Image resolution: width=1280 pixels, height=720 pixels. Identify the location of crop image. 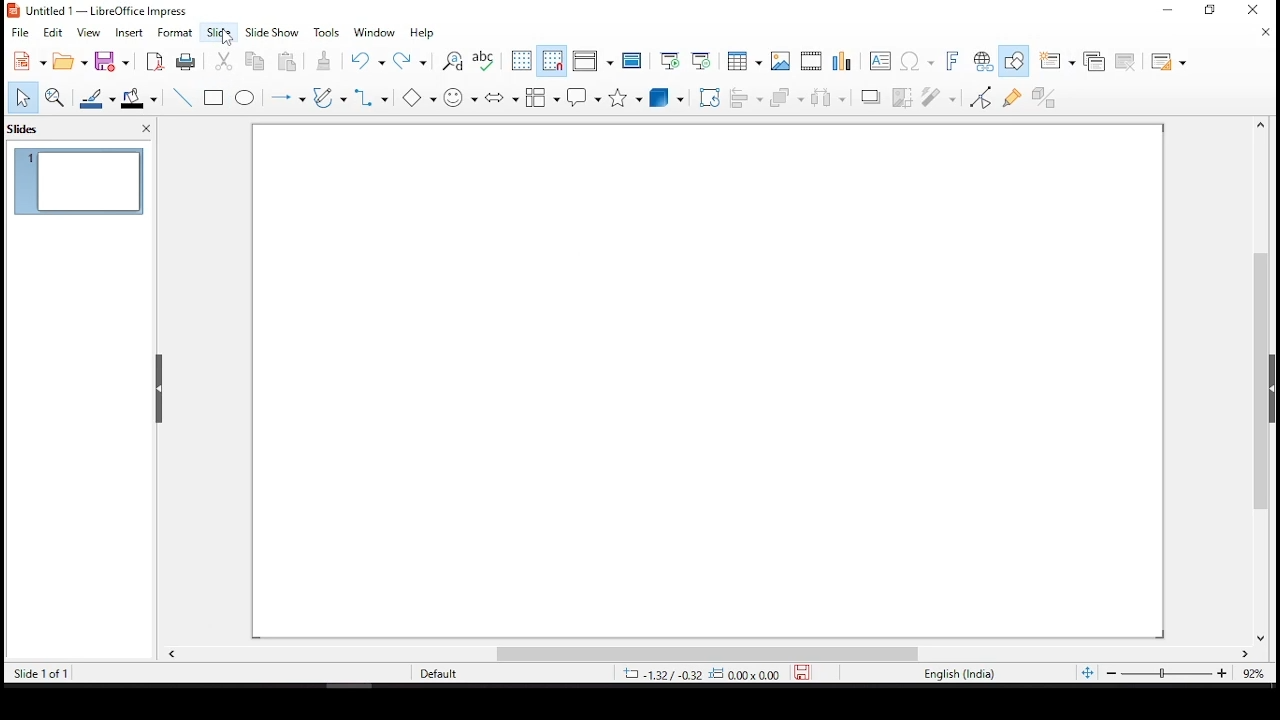
(899, 97).